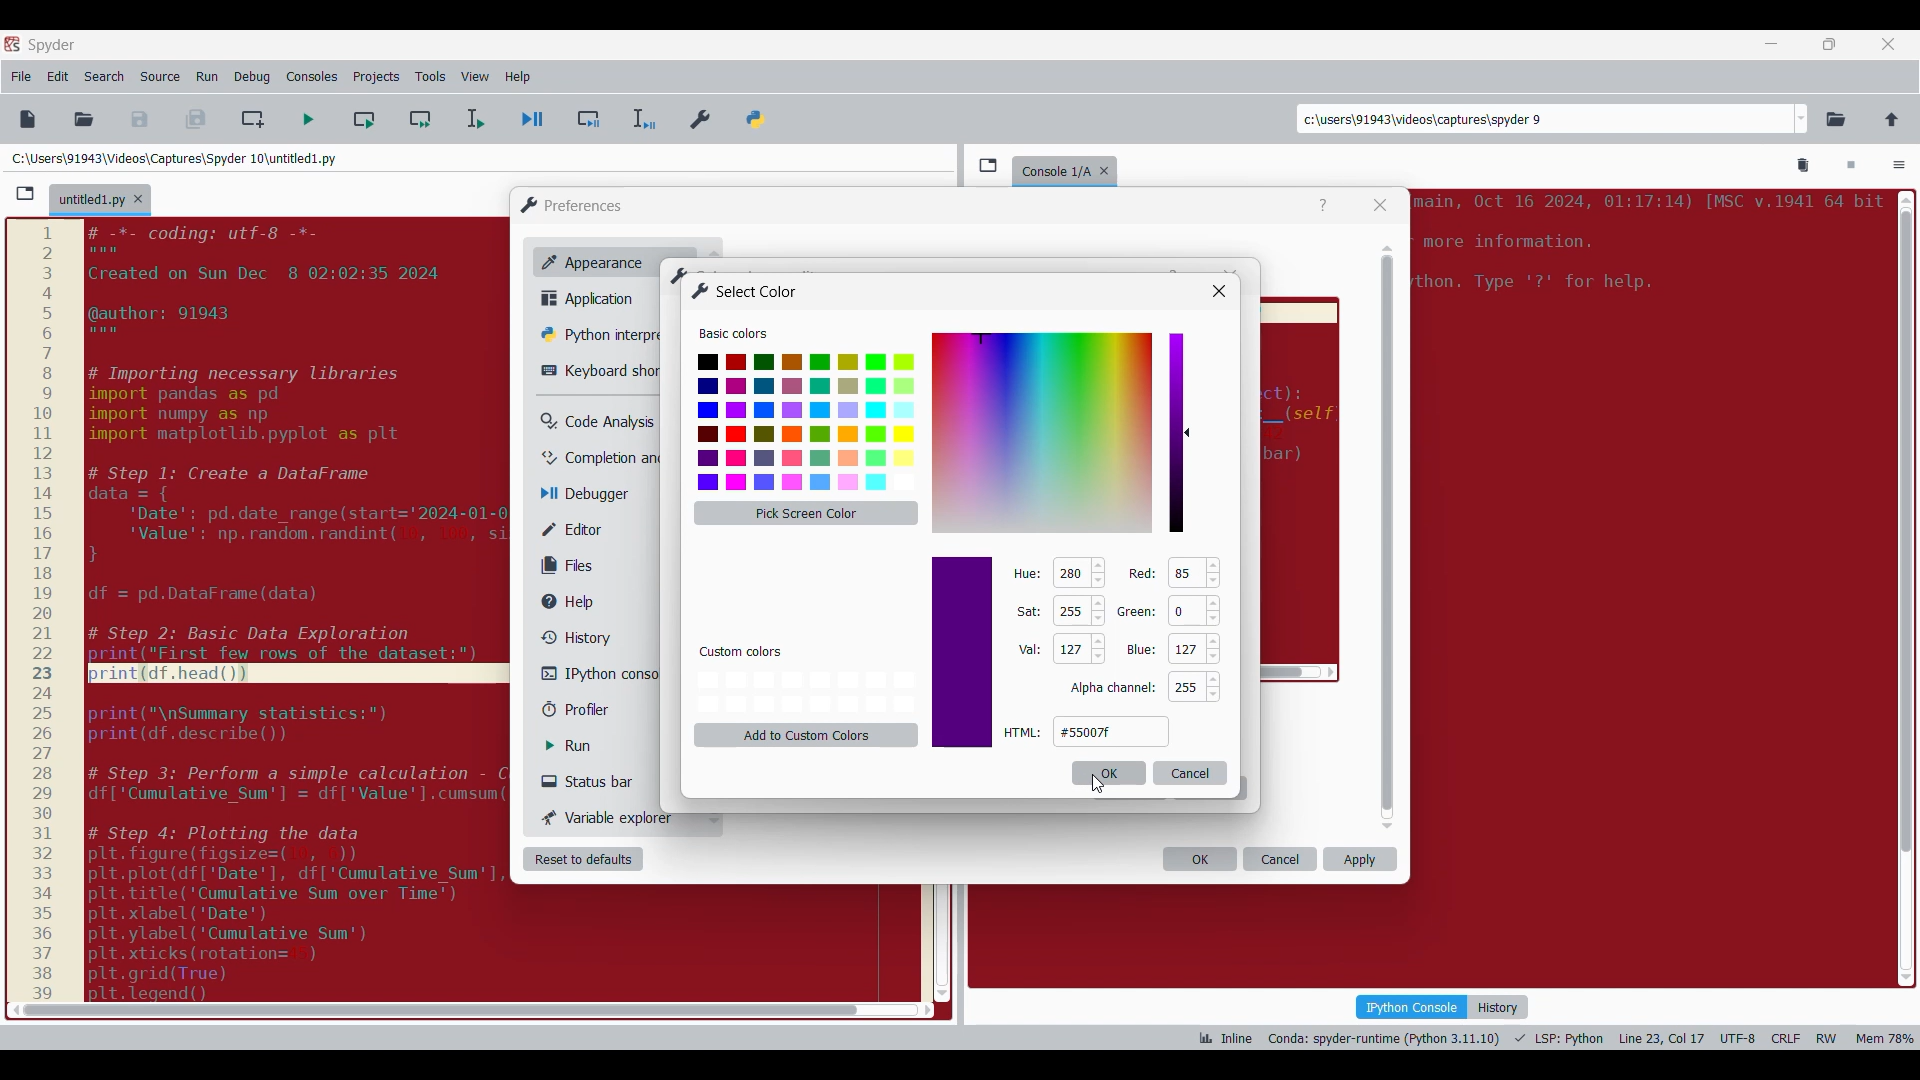  Describe the element at coordinates (1069, 573) in the screenshot. I see `353` at that location.